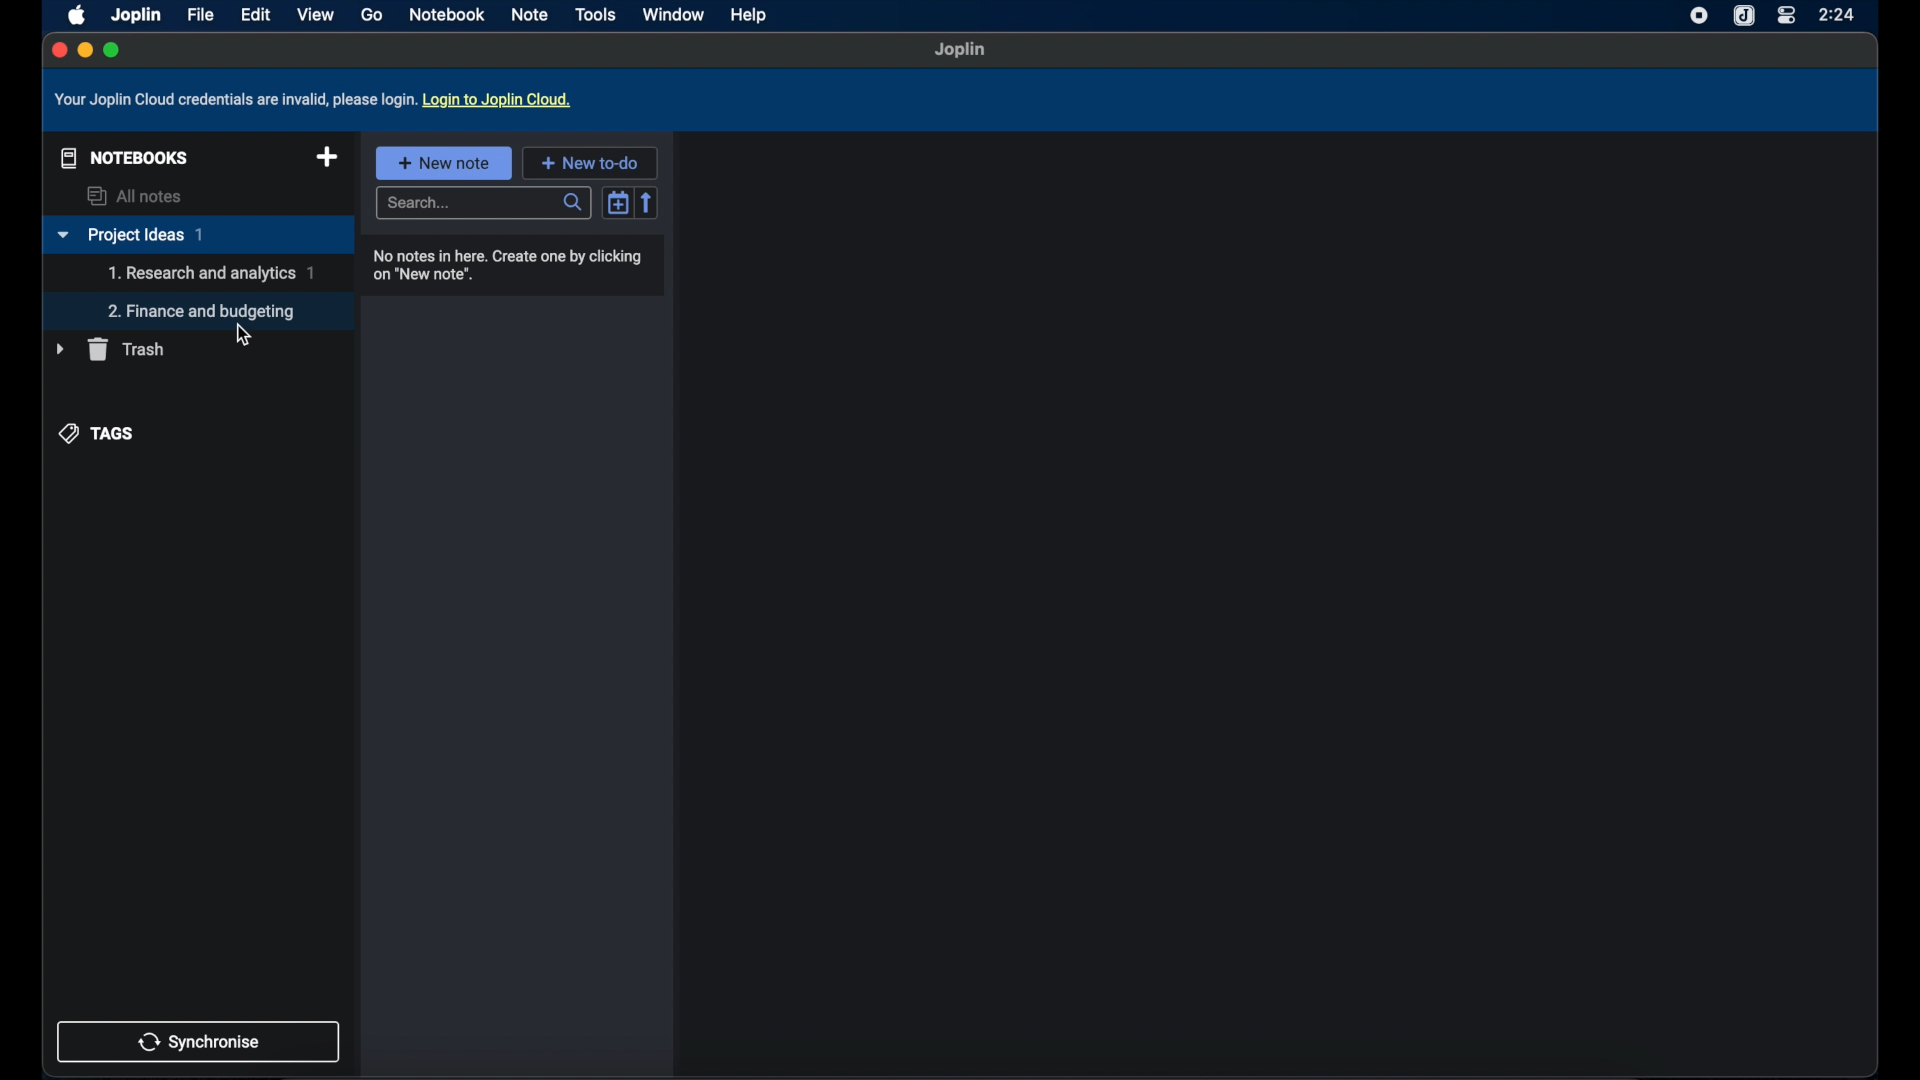 The height and width of the screenshot is (1080, 1920). Describe the element at coordinates (327, 158) in the screenshot. I see `new notebook` at that location.